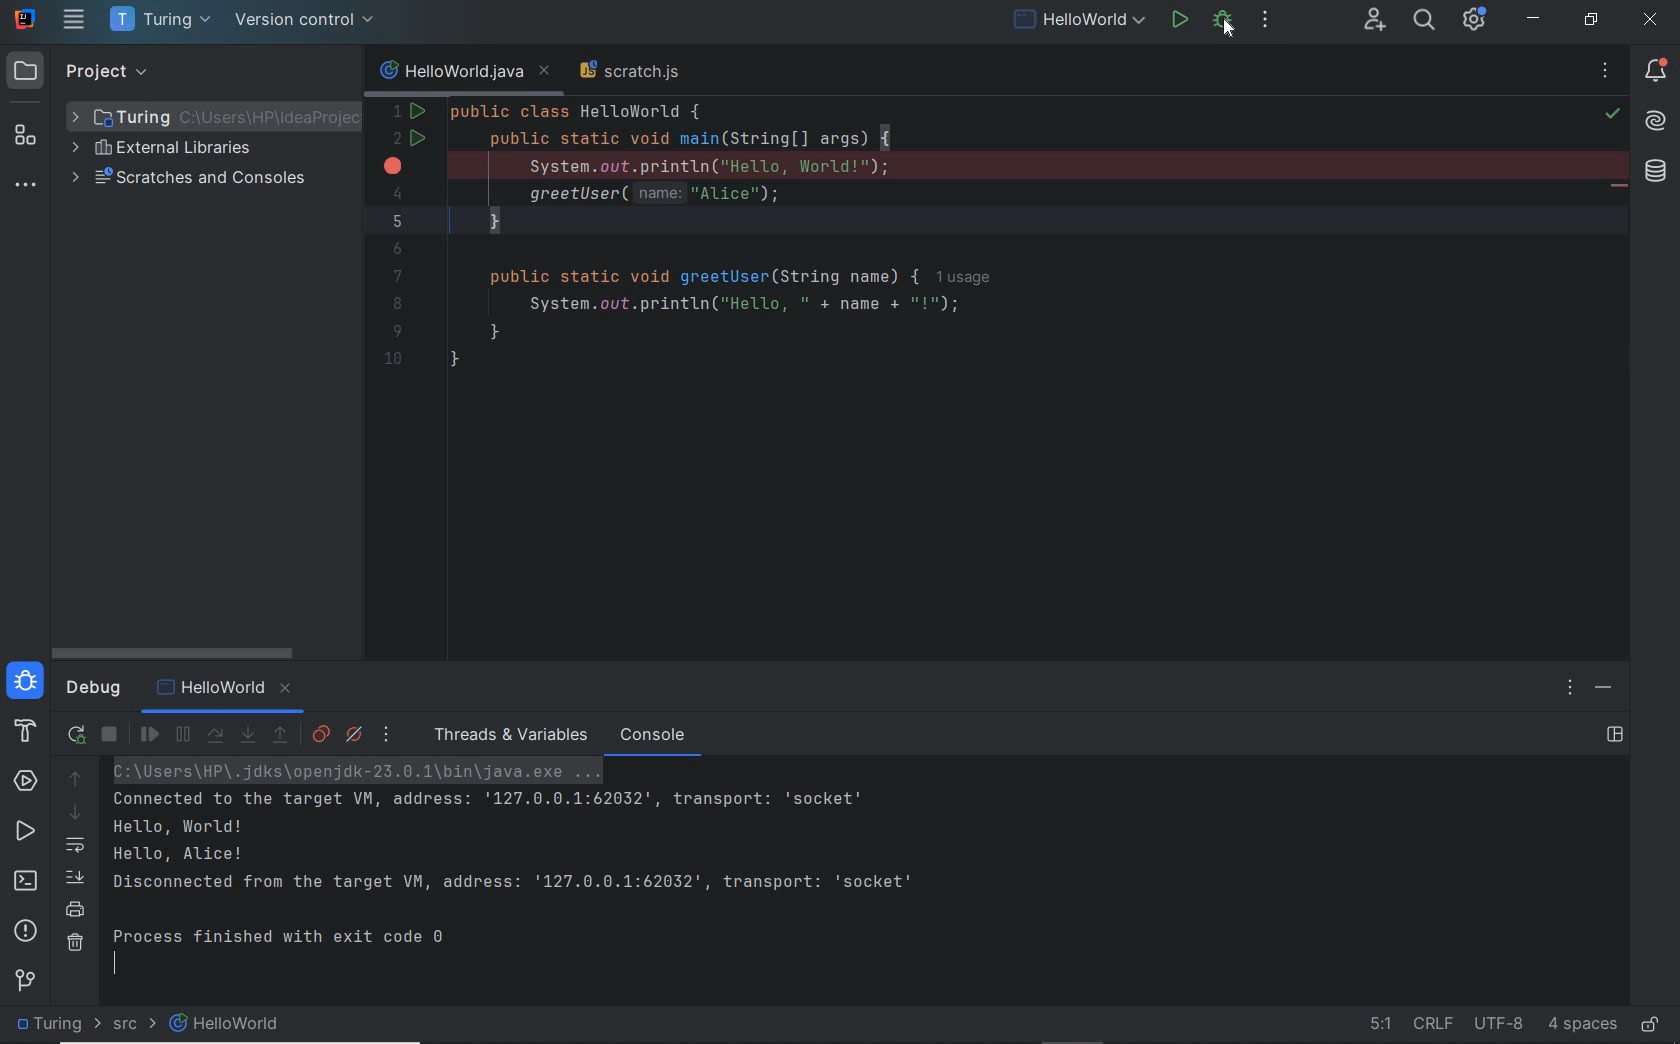 The width and height of the screenshot is (1680, 1044). I want to click on caret at line 3, so click(1005, 164).